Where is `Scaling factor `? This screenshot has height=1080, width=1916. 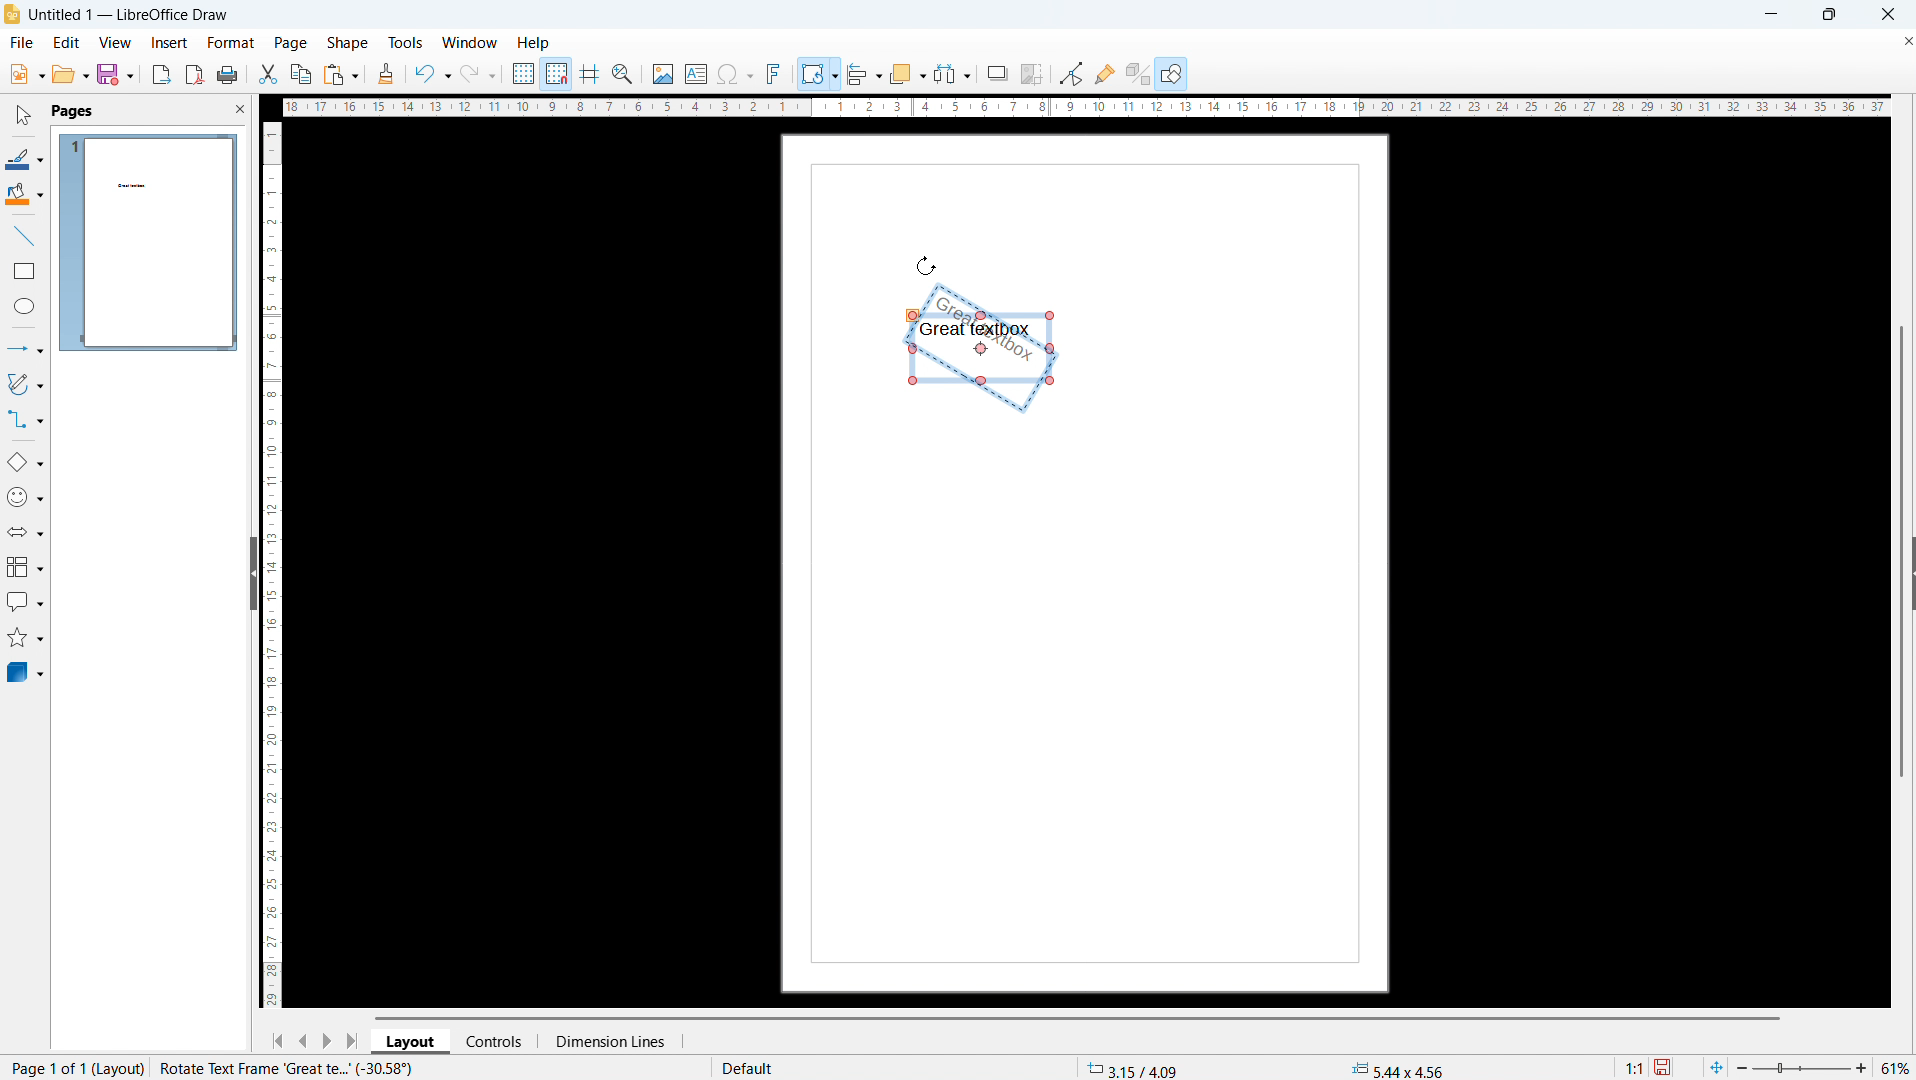
Scaling factor  is located at coordinates (1635, 1066).